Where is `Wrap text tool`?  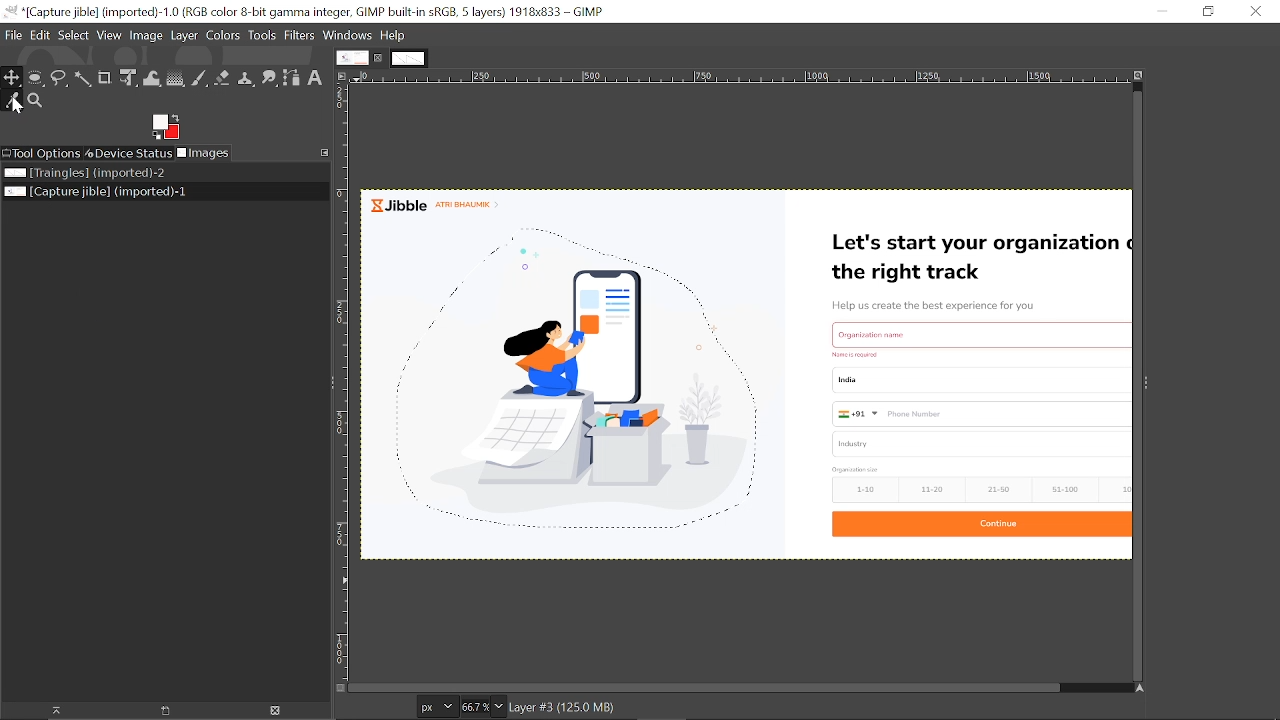 Wrap text tool is located at coordinates (152, 79).